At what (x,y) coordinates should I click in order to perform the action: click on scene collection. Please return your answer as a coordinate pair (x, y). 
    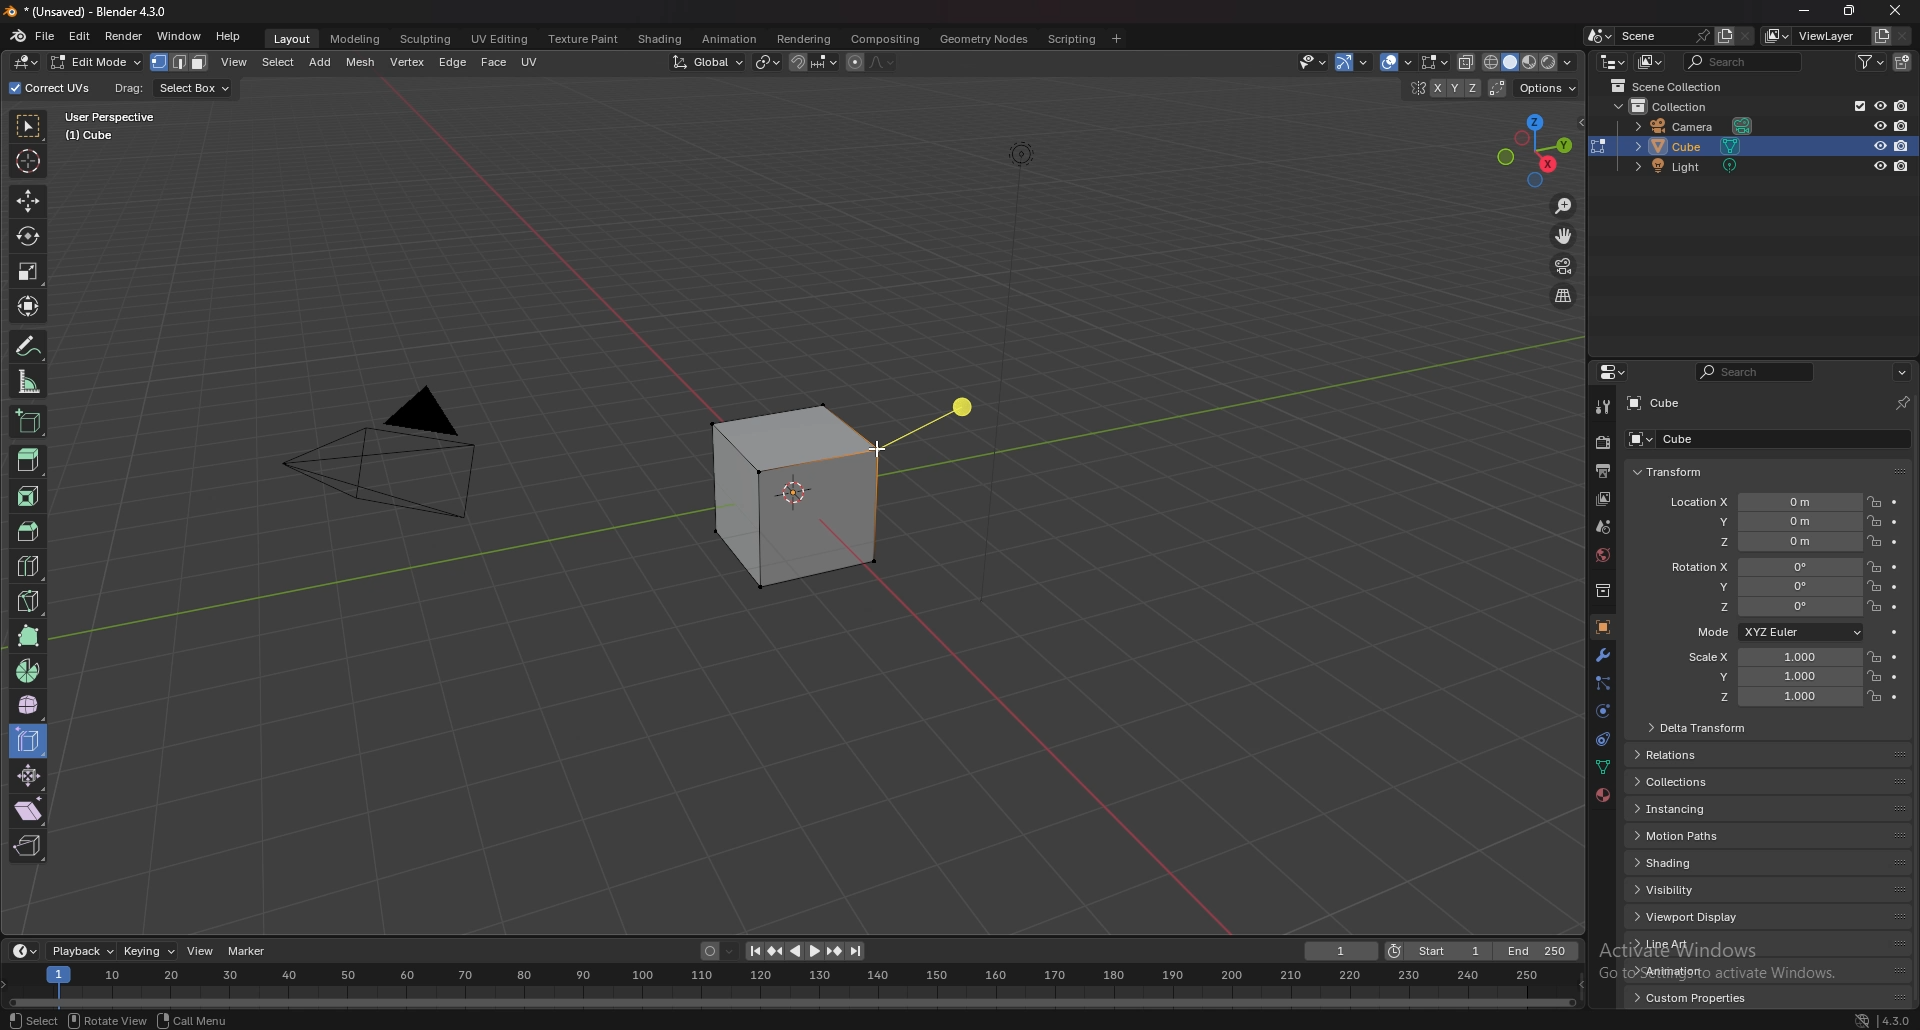
    Looking at the image, I should click on (1678, 85).